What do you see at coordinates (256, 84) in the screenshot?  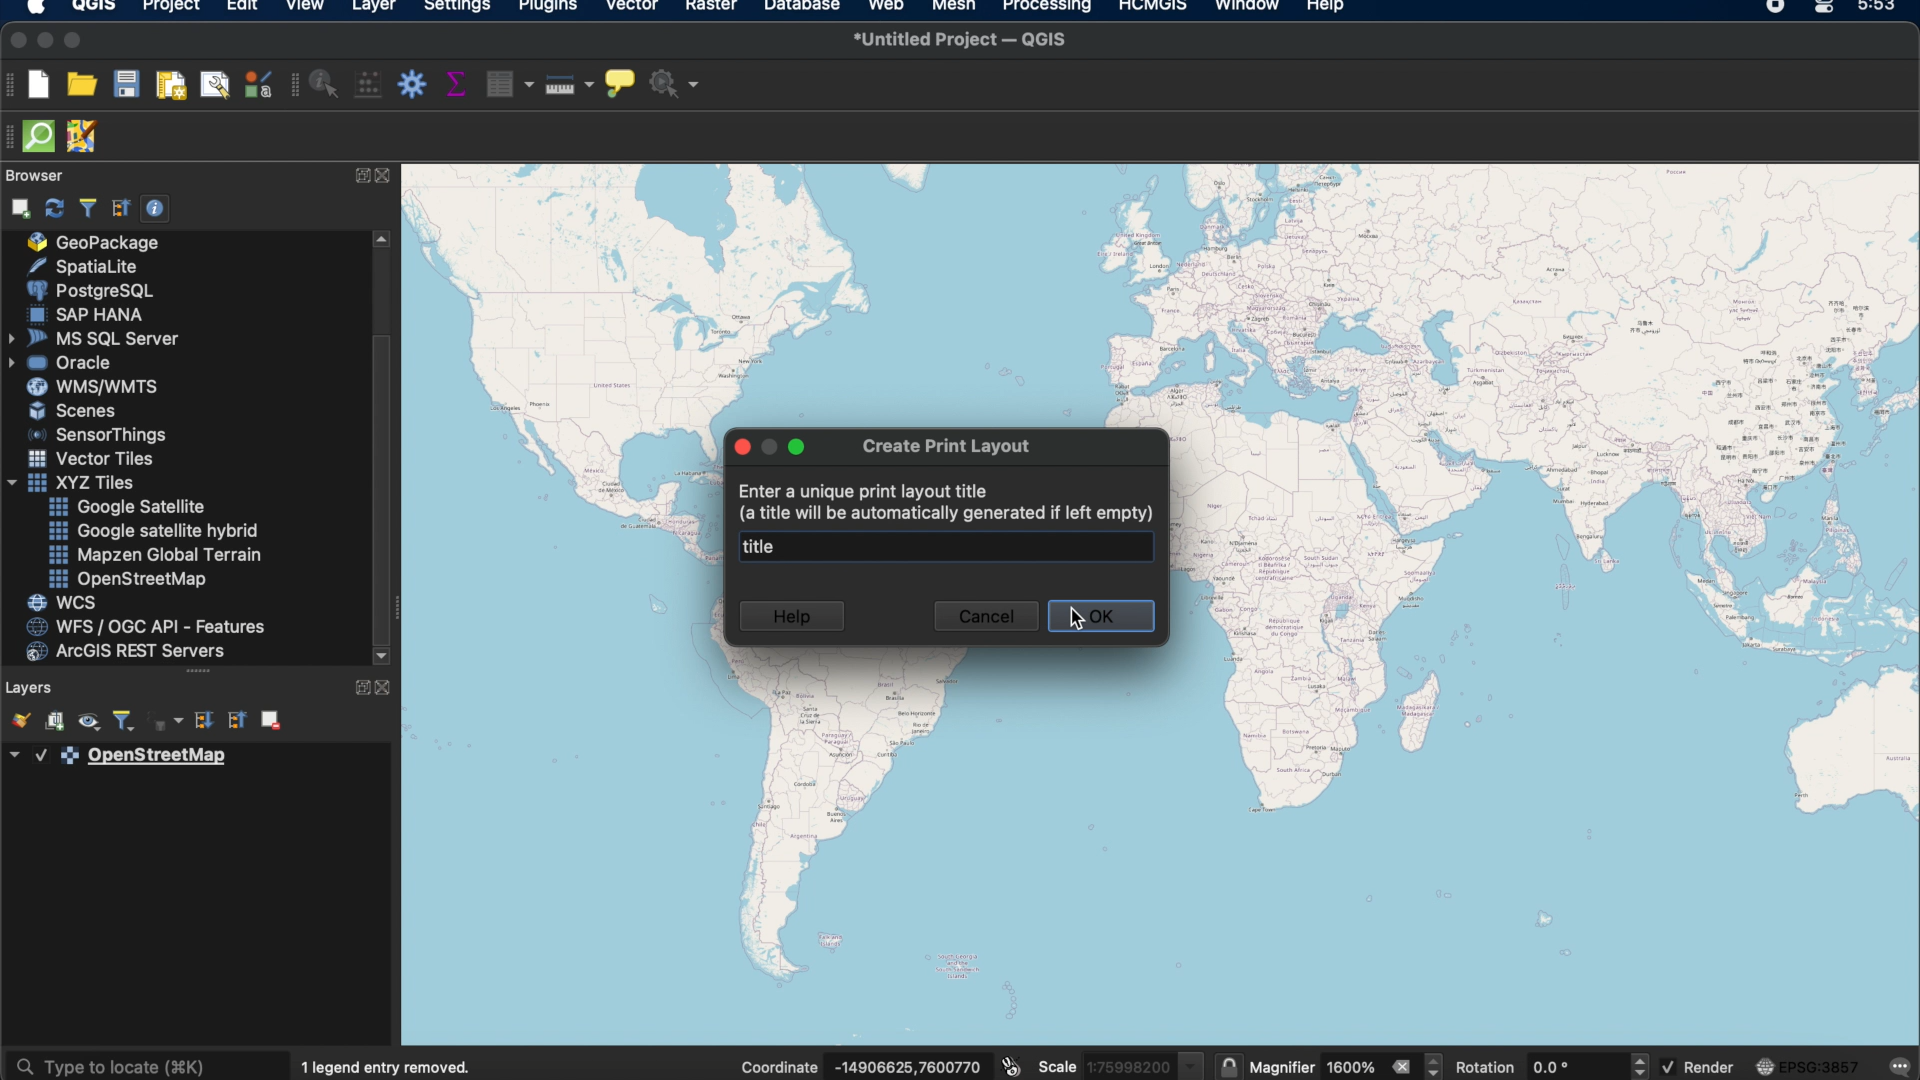 I see `style manager` at bounding box center [256, 84].